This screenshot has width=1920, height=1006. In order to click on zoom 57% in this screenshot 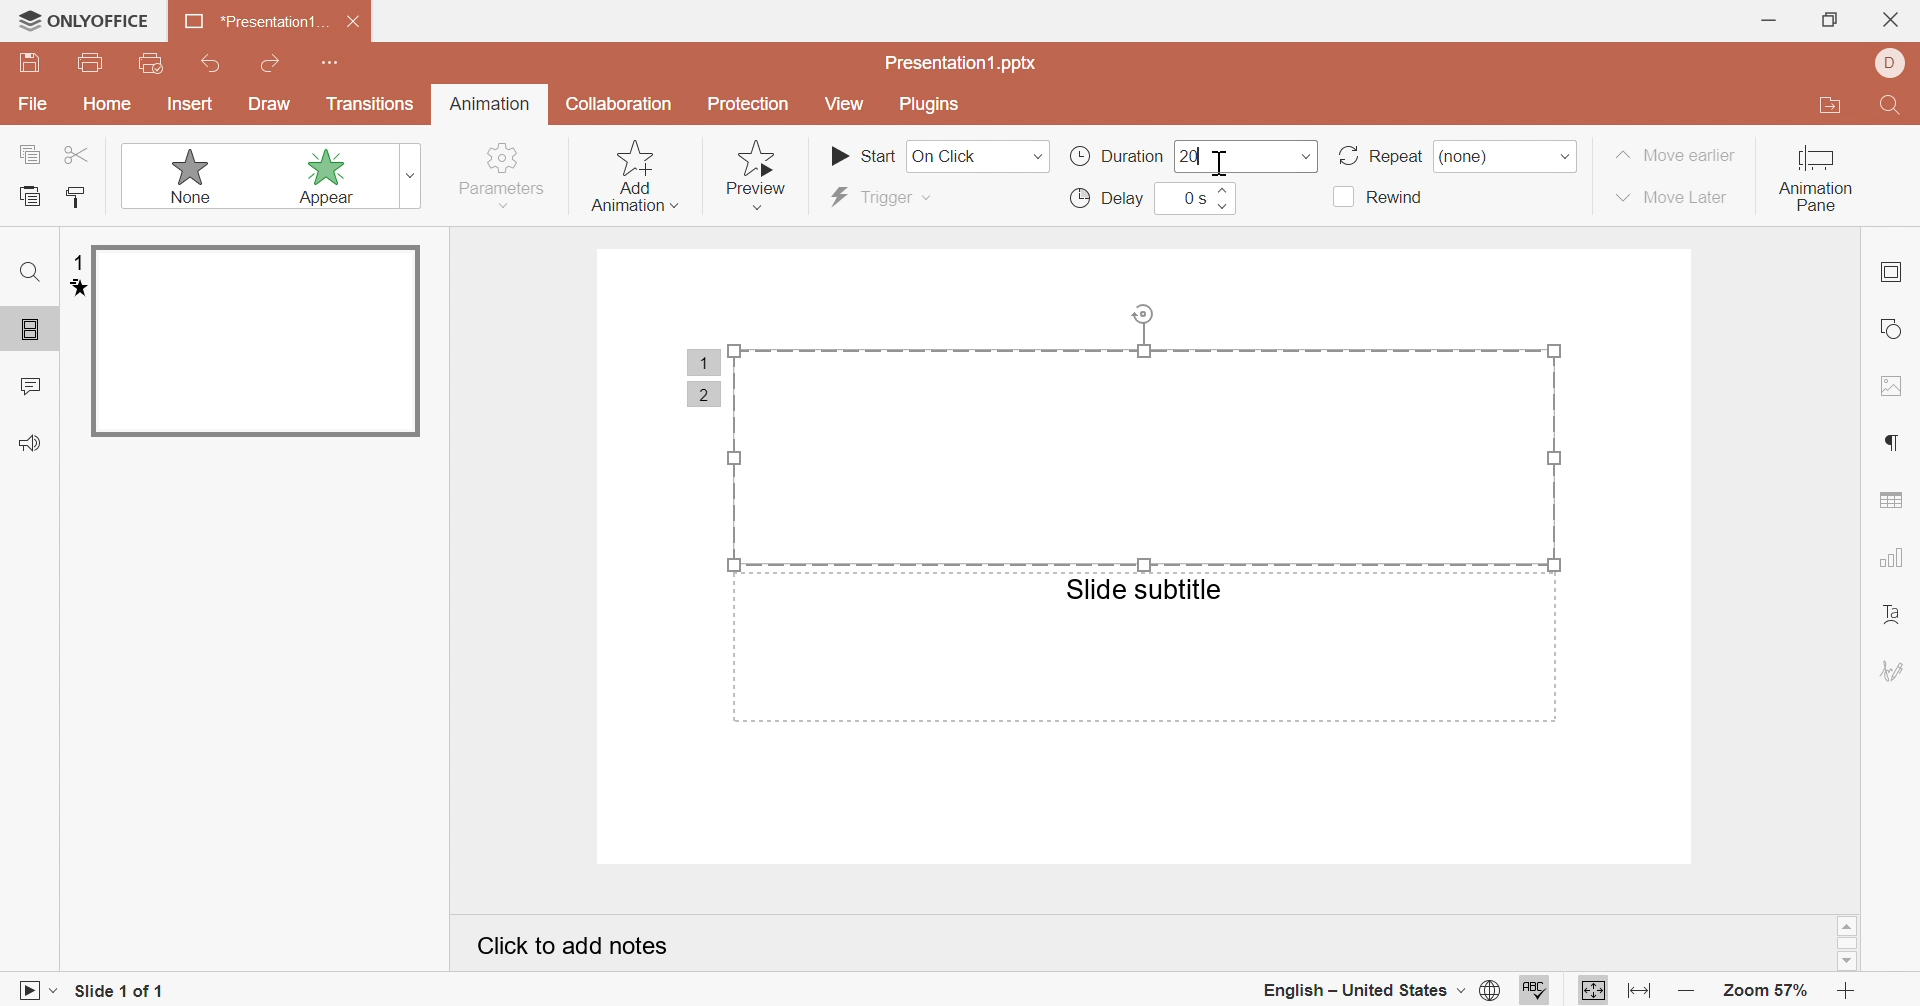, I will do `click(1768, 991)`.